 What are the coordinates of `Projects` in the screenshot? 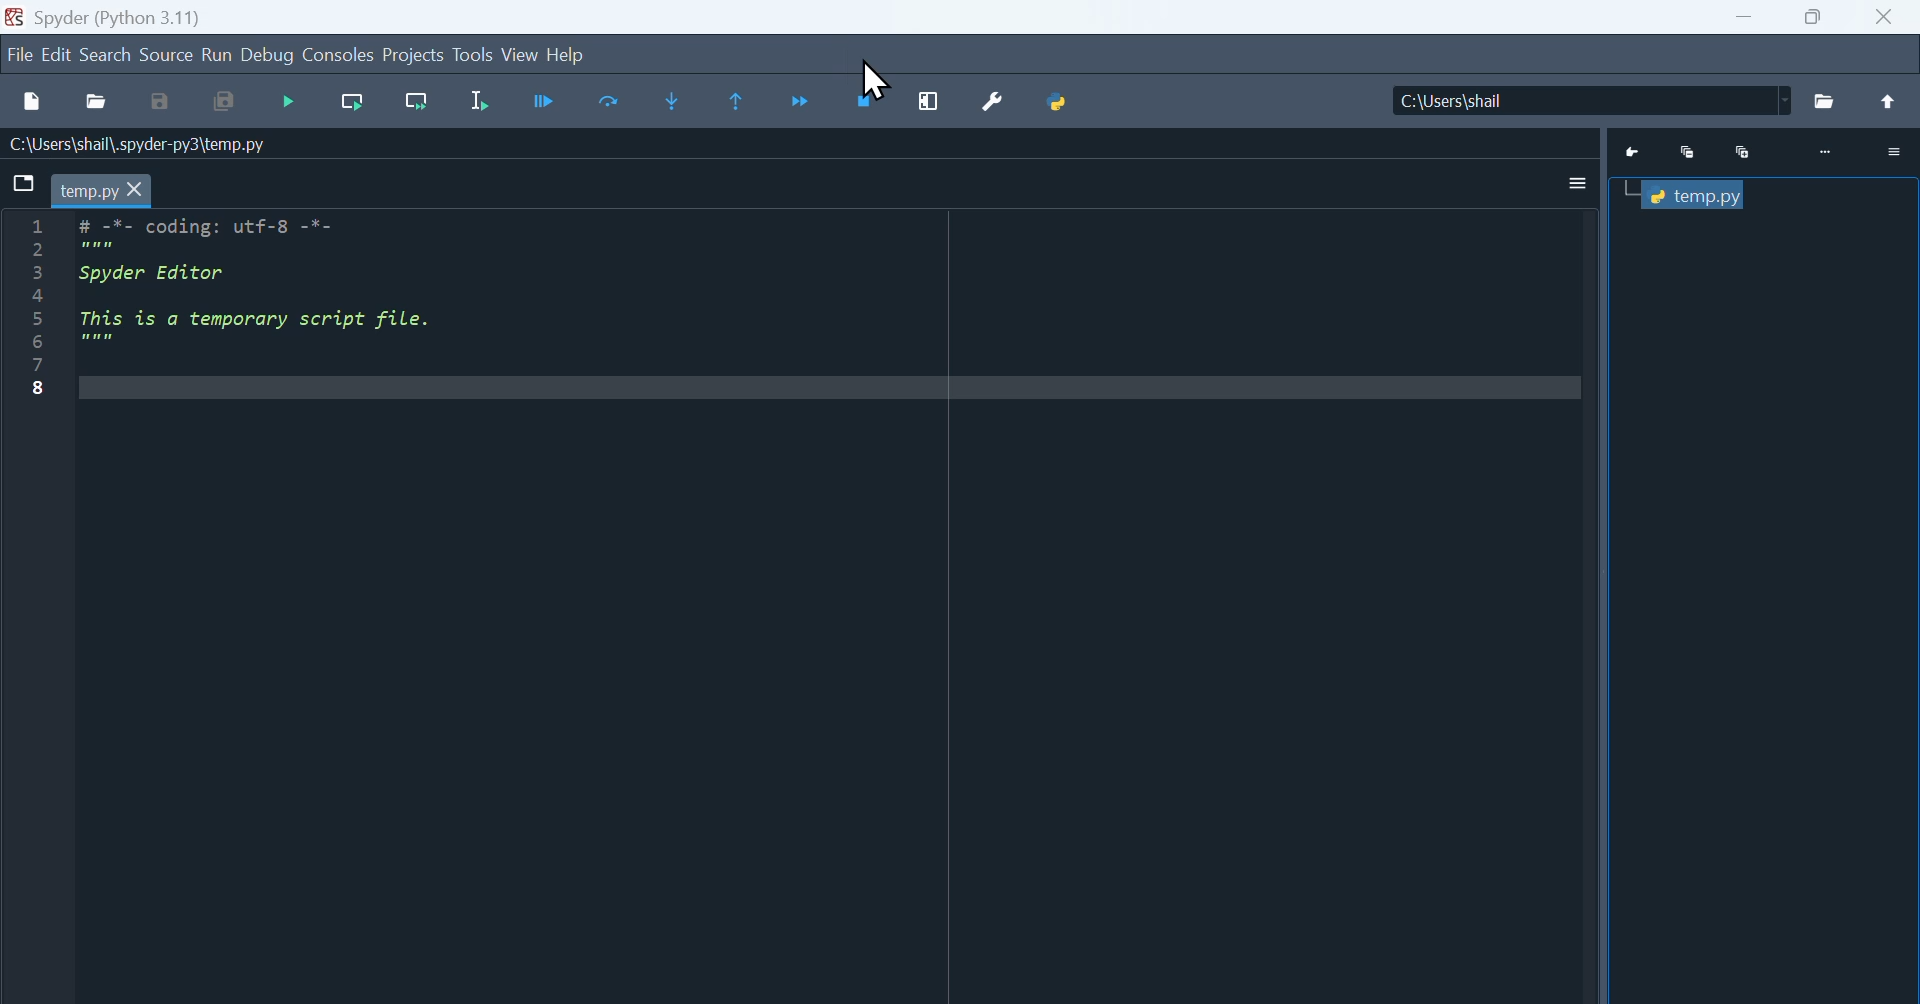 It's located at (412, 55).